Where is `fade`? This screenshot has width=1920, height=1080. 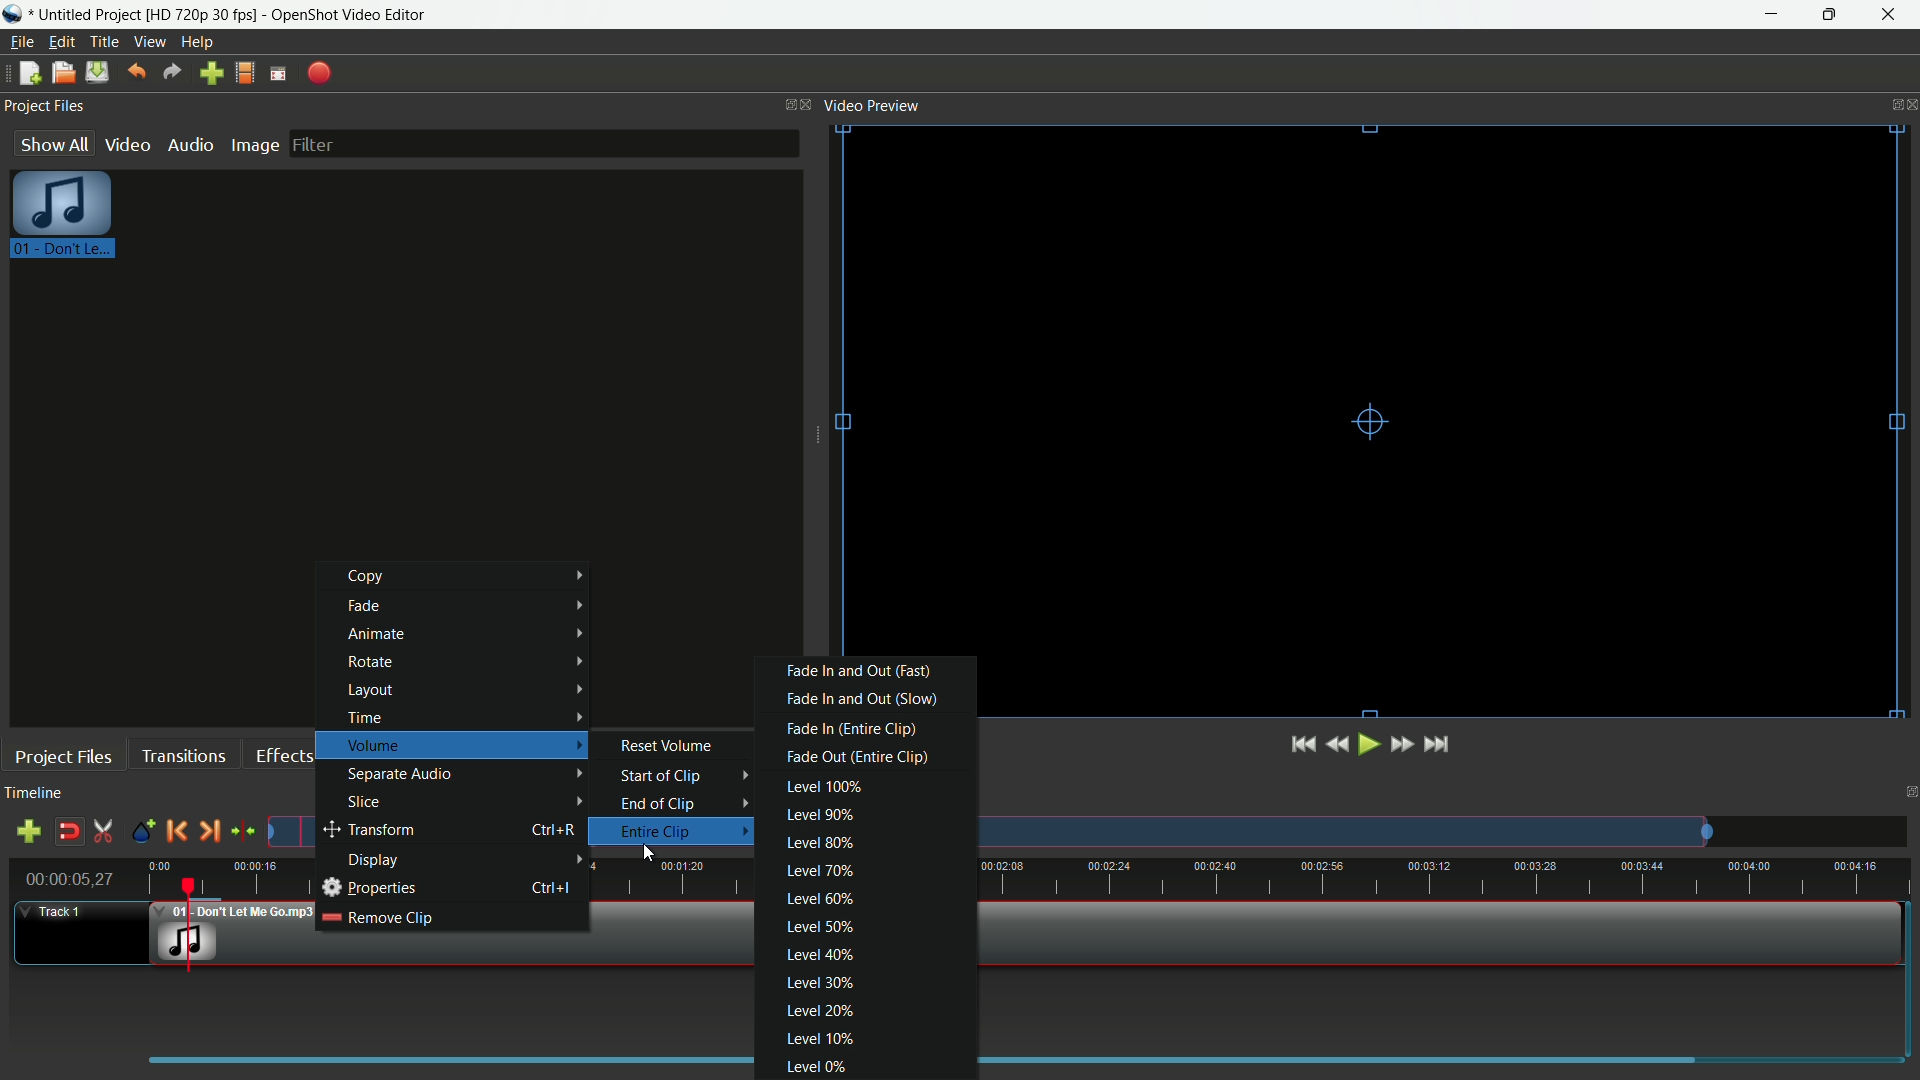
fade is located at coordinates (474, 606).